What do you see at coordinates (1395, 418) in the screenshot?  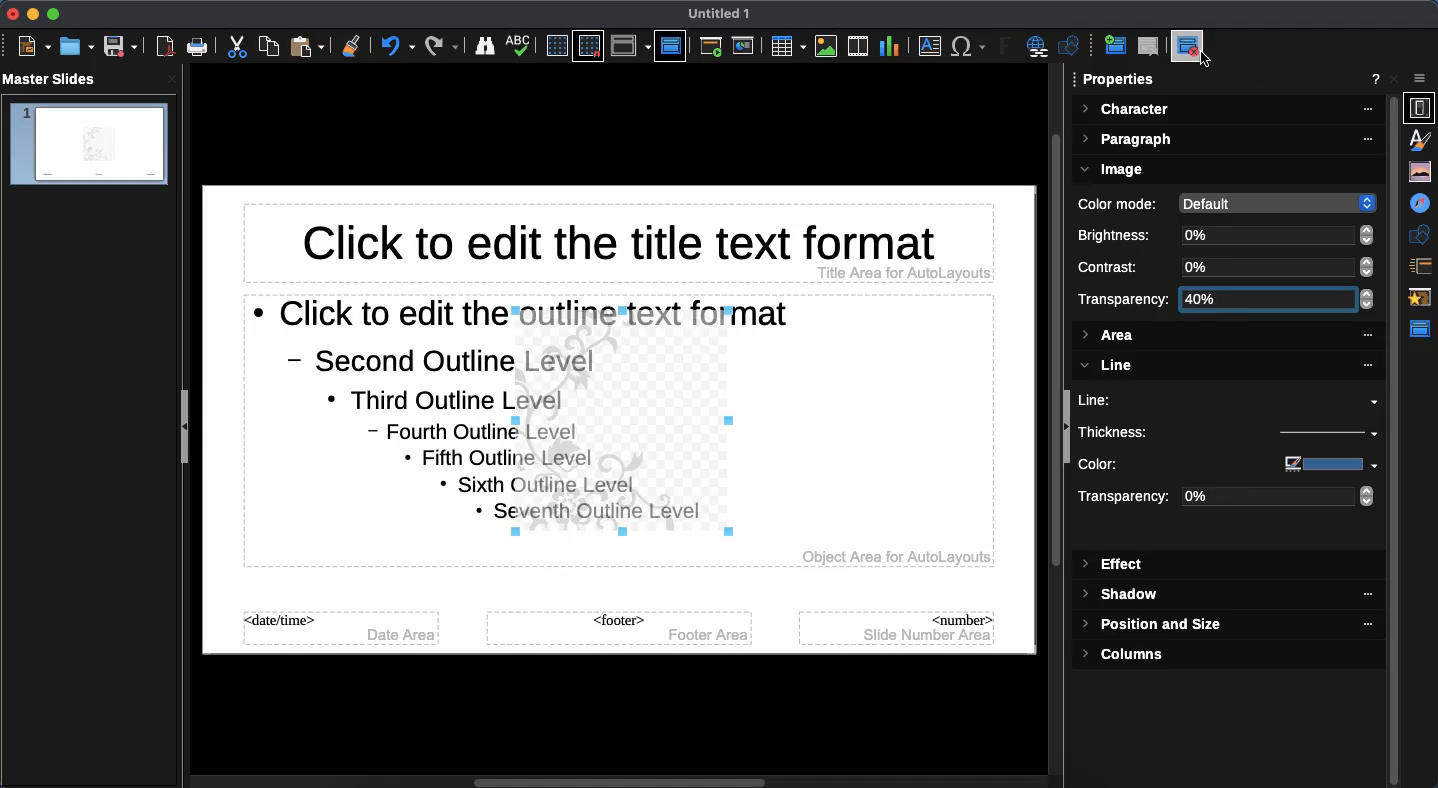 I see `properties scroll bar` at bounding box center [1395, 418].